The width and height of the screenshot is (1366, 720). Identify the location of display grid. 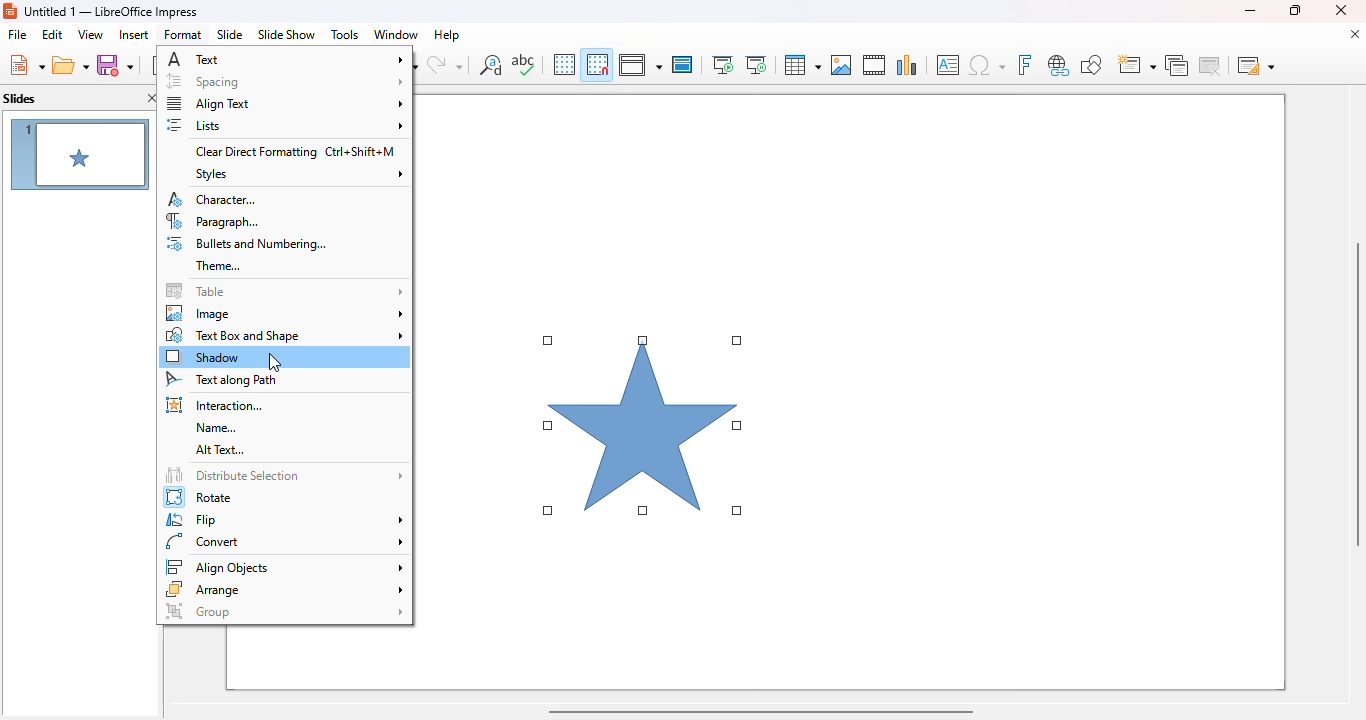
(563, 64).